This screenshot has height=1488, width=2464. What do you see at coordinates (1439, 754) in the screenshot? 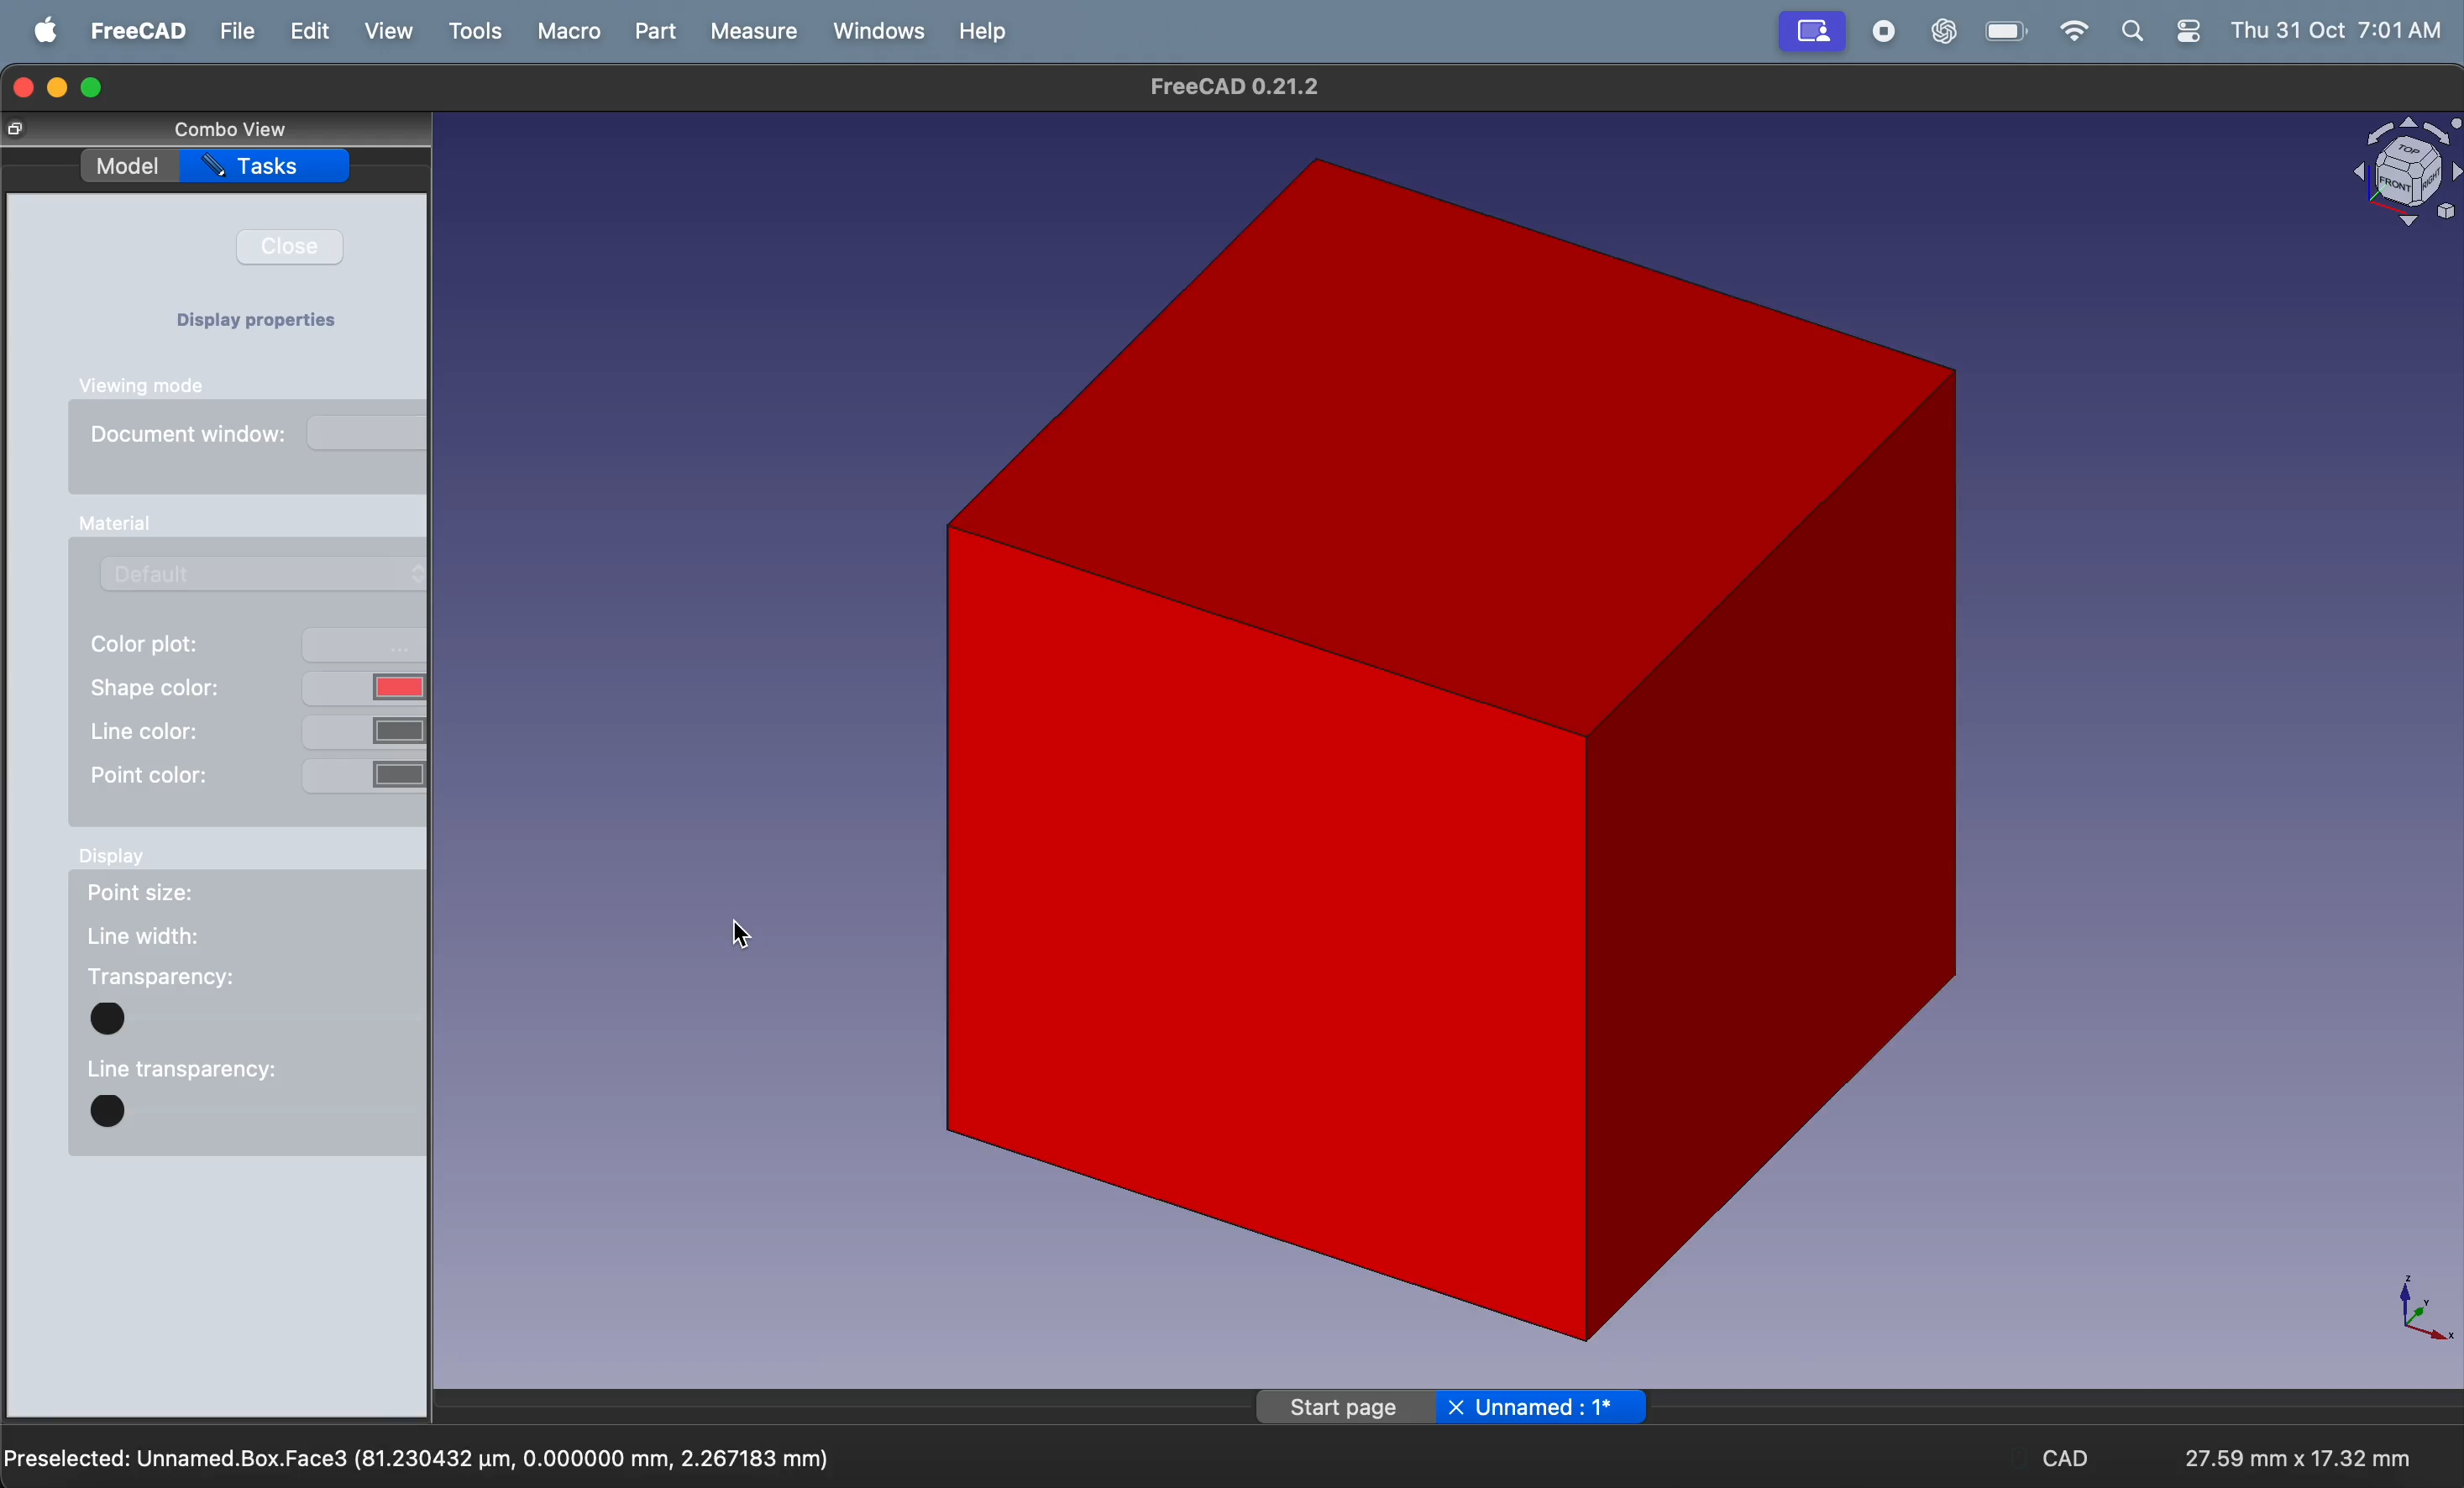
I see `box` at bounding box center [1439, 754].